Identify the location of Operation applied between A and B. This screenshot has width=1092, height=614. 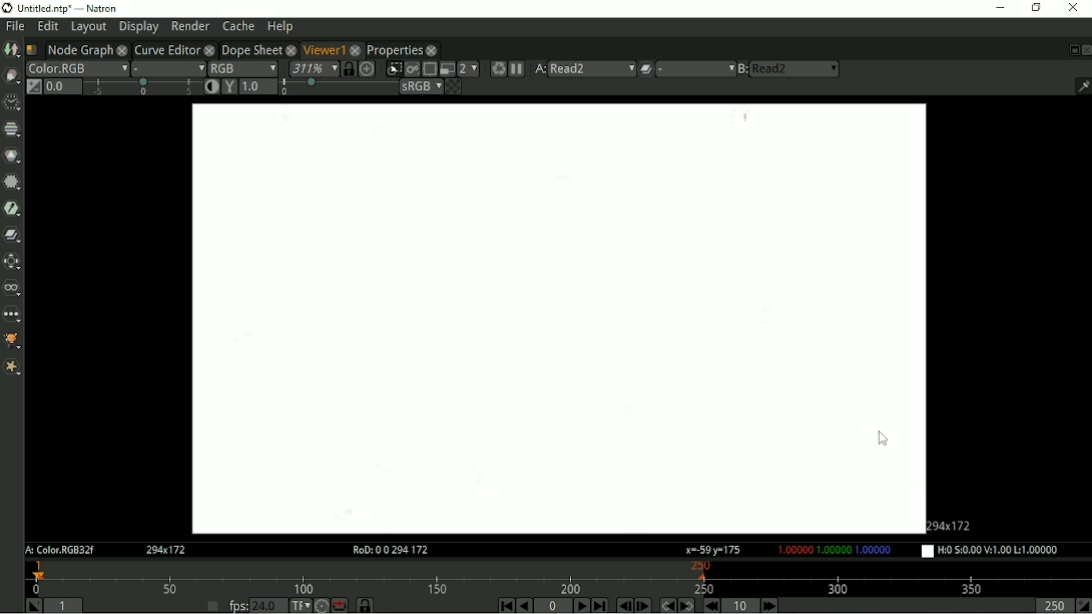
(646, 68).